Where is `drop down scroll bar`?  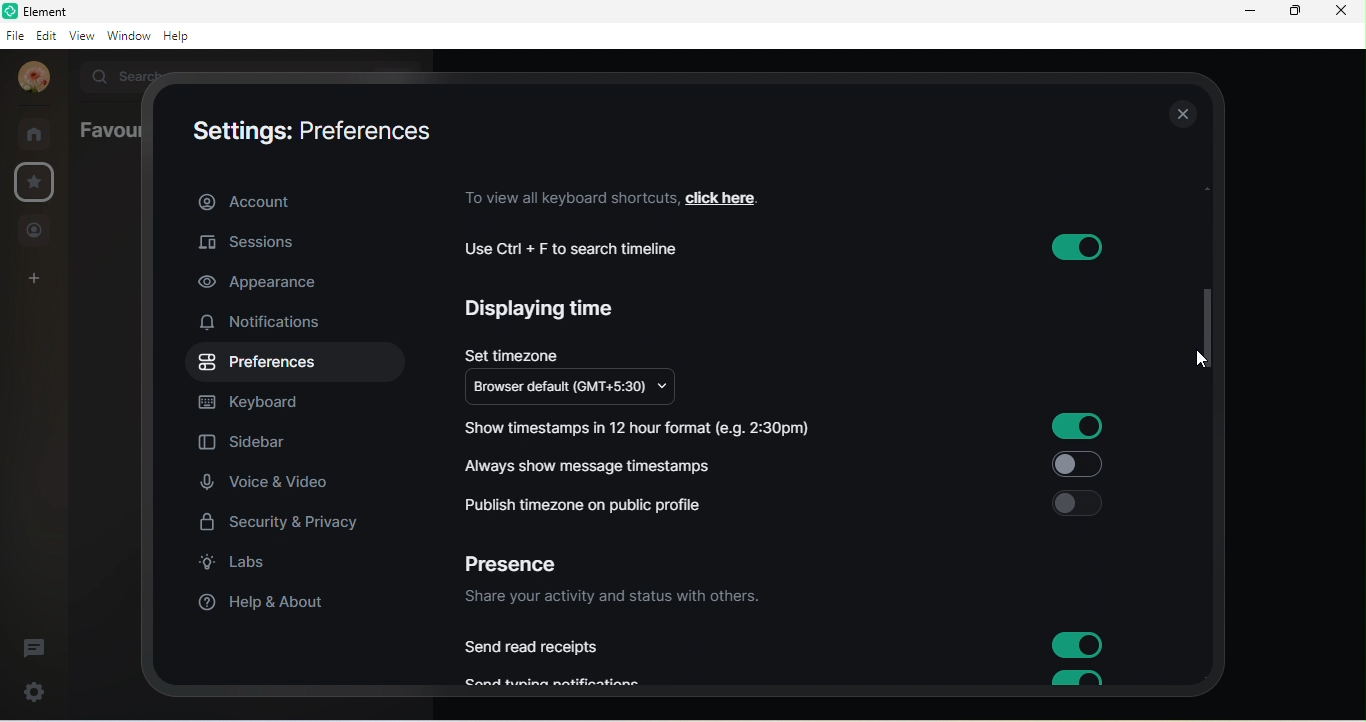 drop down scroll bar is located at coordinates (1203, 325).